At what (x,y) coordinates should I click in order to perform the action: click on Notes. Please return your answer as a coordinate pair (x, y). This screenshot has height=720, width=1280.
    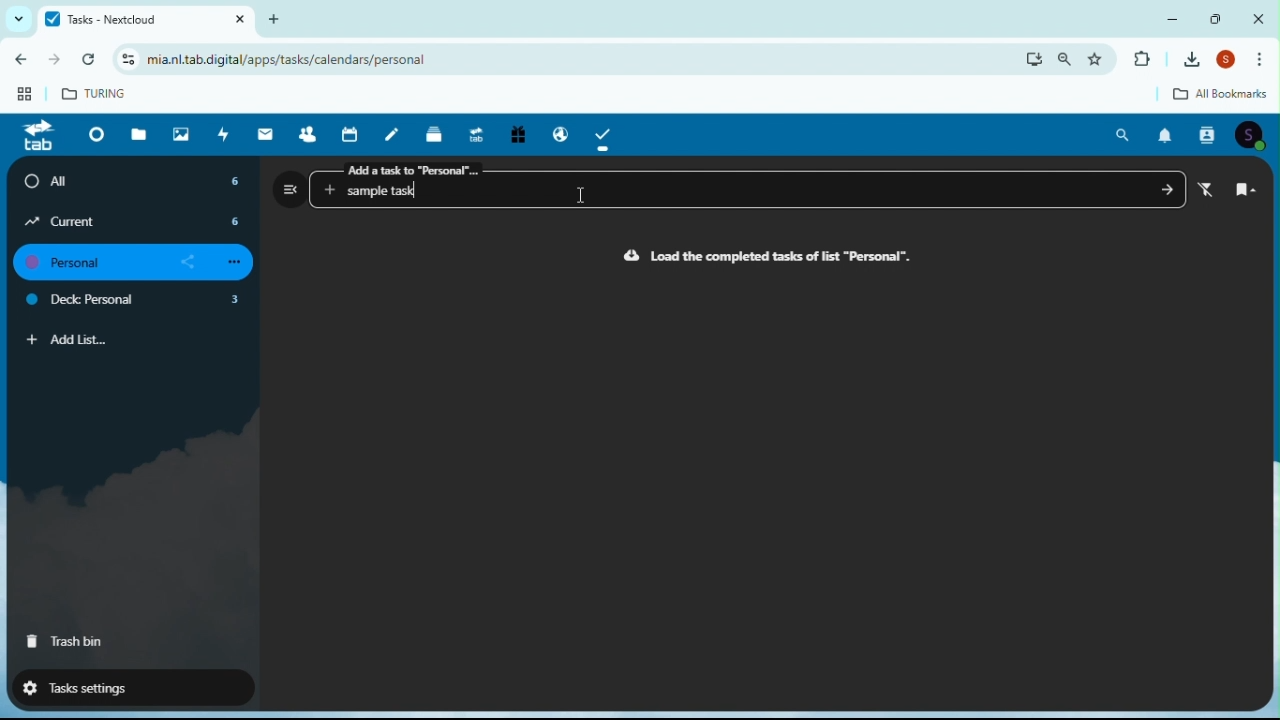
    Looking at the image, I should click on (396, 133).